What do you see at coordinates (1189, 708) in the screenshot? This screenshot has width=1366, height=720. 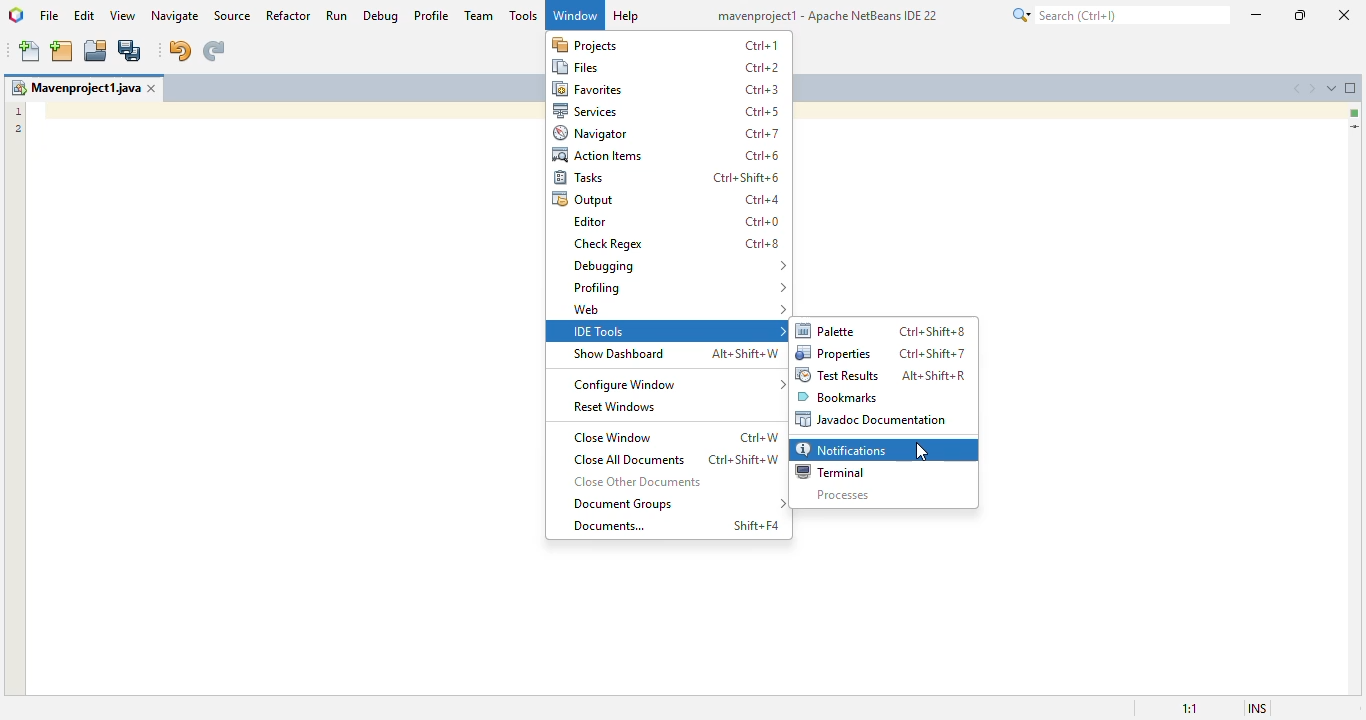 I see `magnification ratio` at bounding box center [1189, 708].